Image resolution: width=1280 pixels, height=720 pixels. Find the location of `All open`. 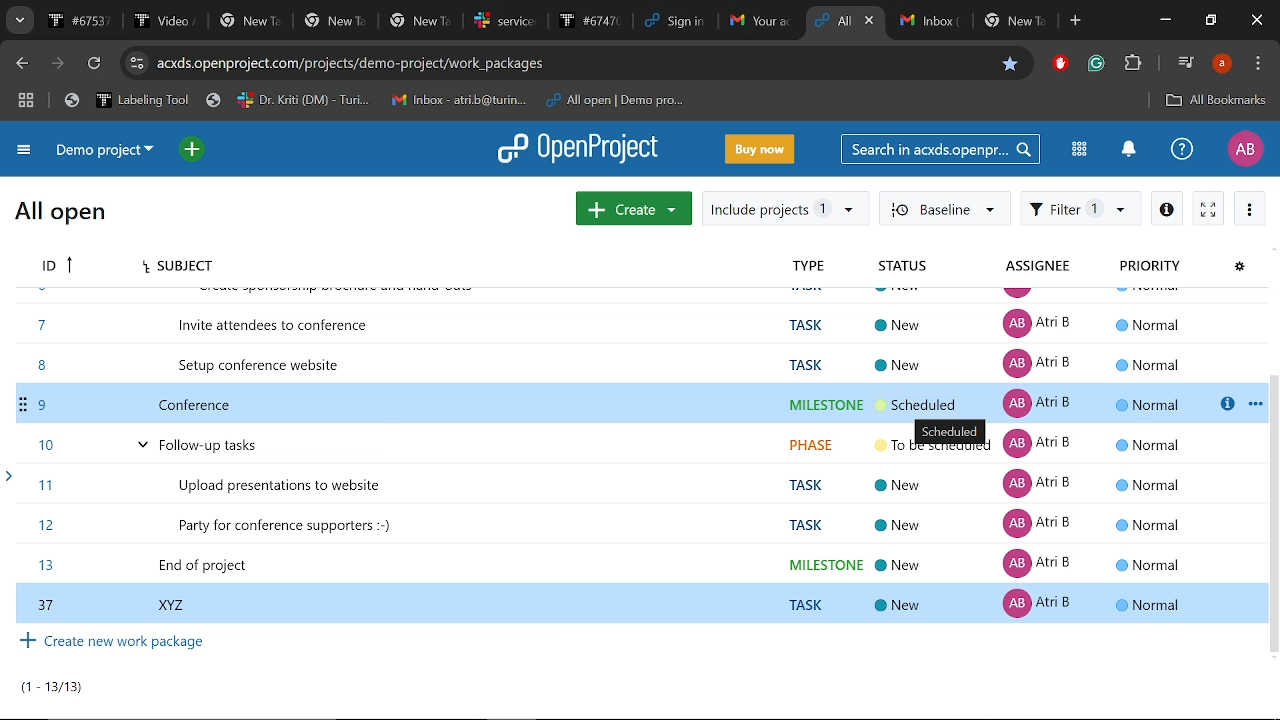

All open is located at coordinates (62, 209).